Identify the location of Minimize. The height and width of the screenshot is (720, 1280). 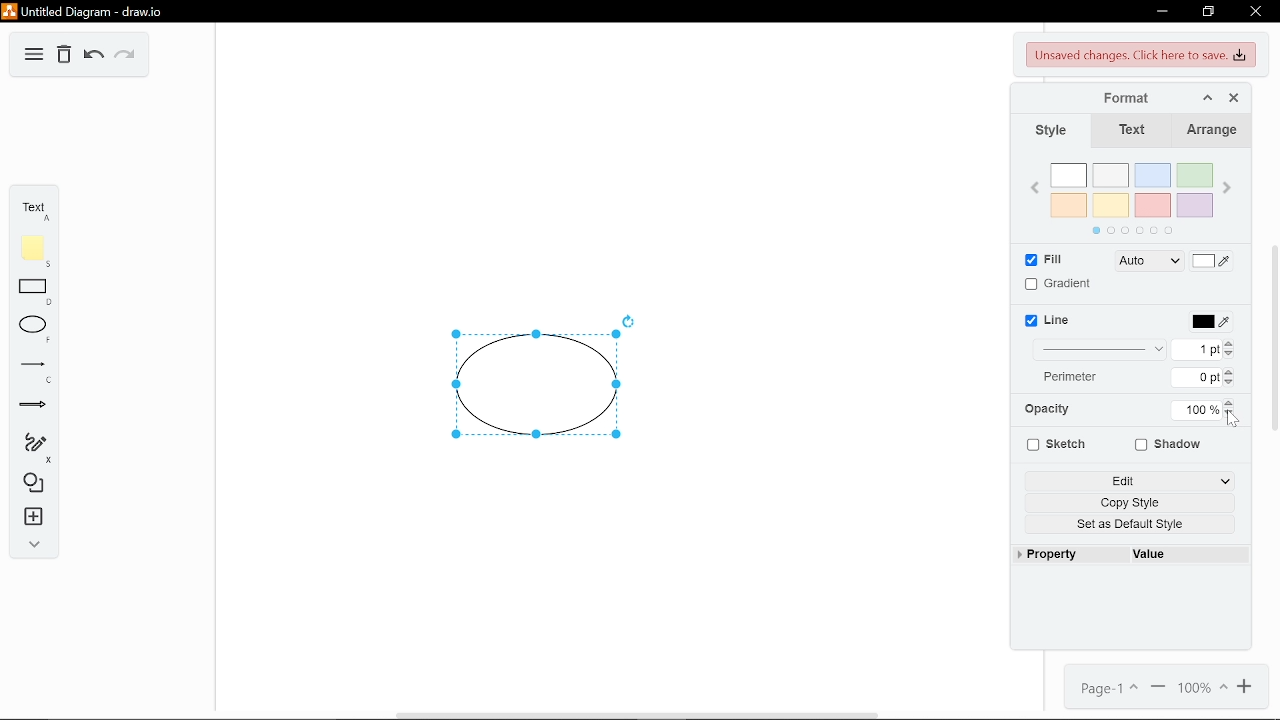
(1160, 12).